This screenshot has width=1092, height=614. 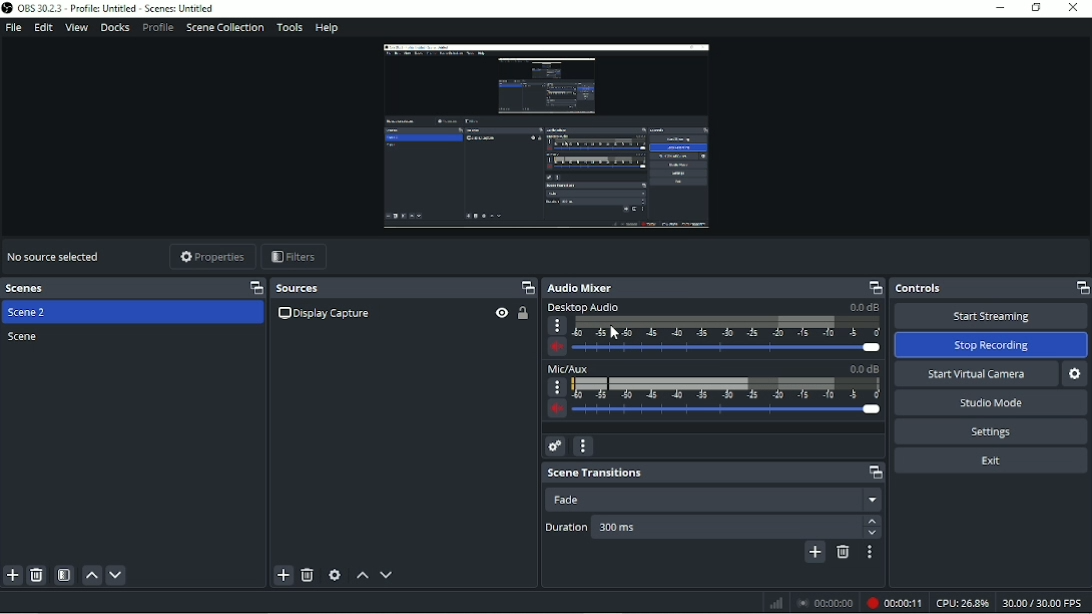 I want to click on Edit, so click(x=45, y=28).